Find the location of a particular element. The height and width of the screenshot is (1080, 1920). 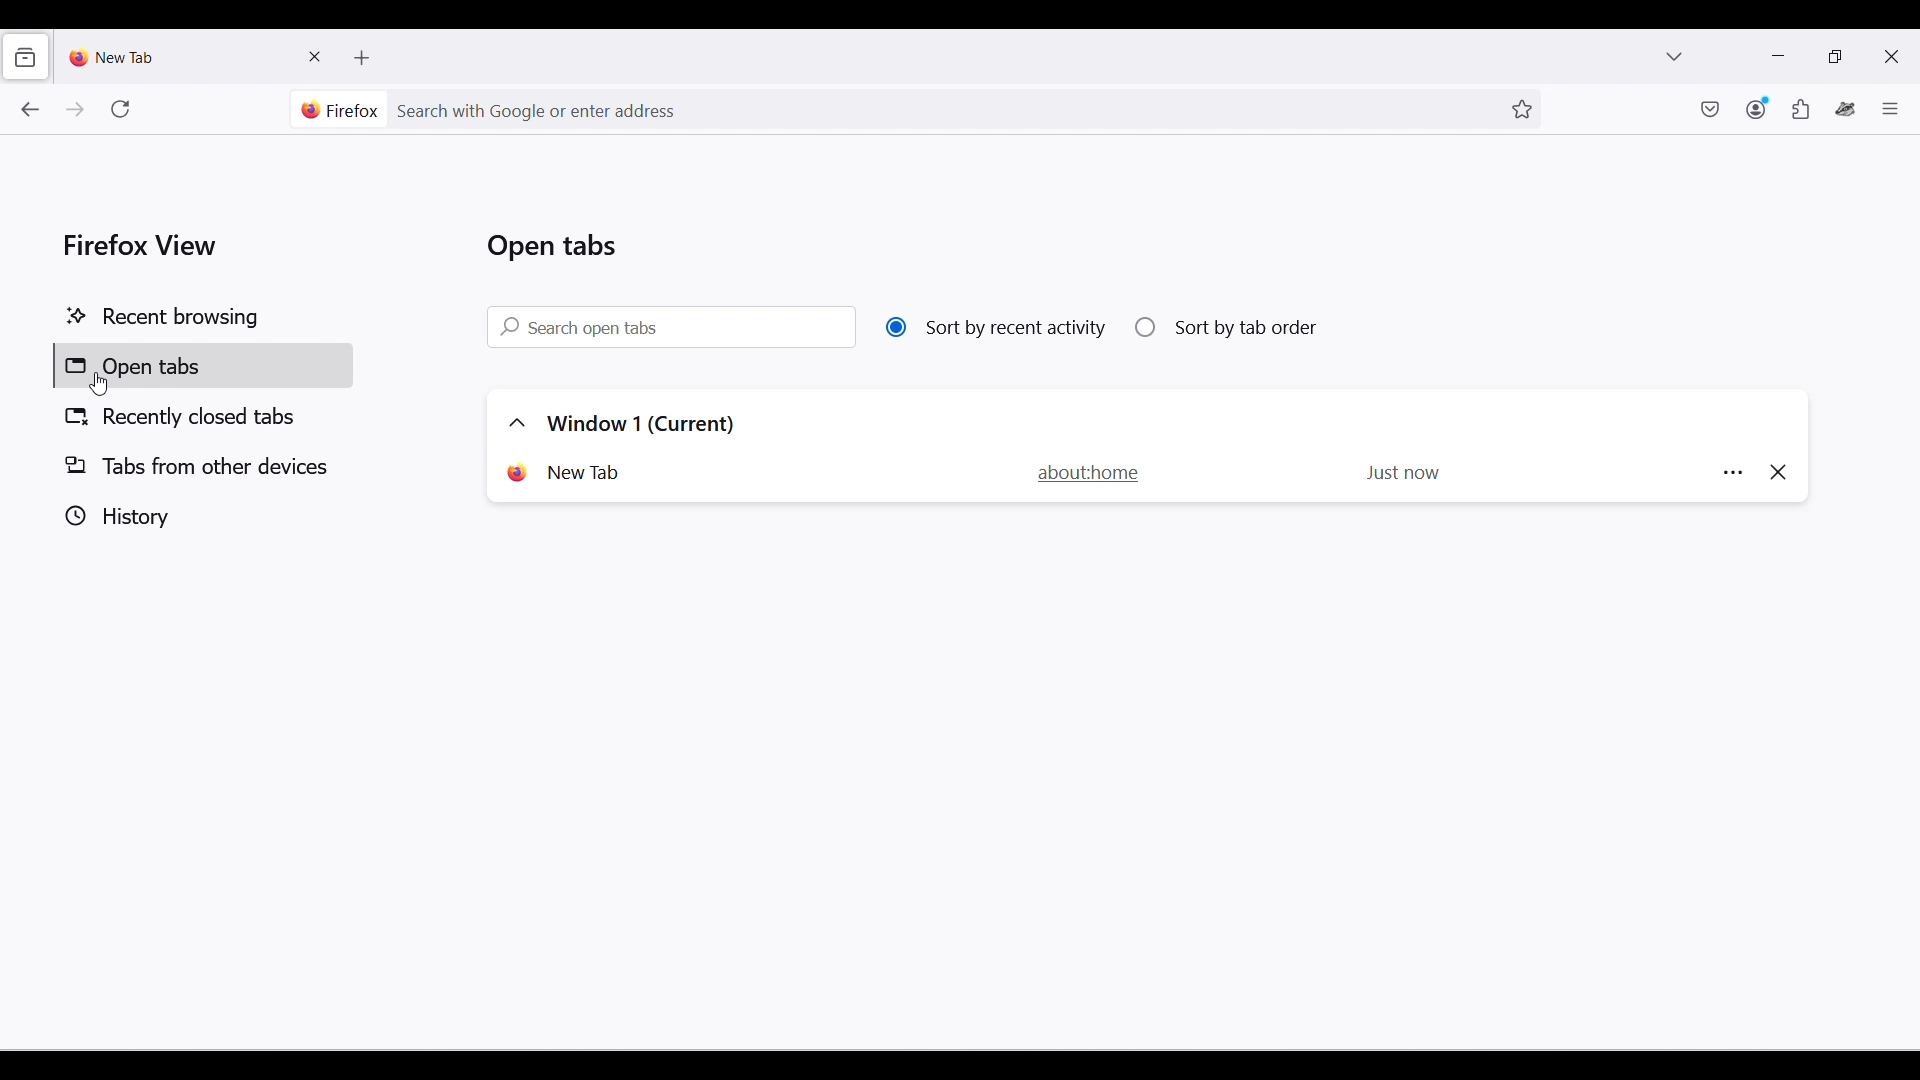

History is located at coordinates (199, 516).